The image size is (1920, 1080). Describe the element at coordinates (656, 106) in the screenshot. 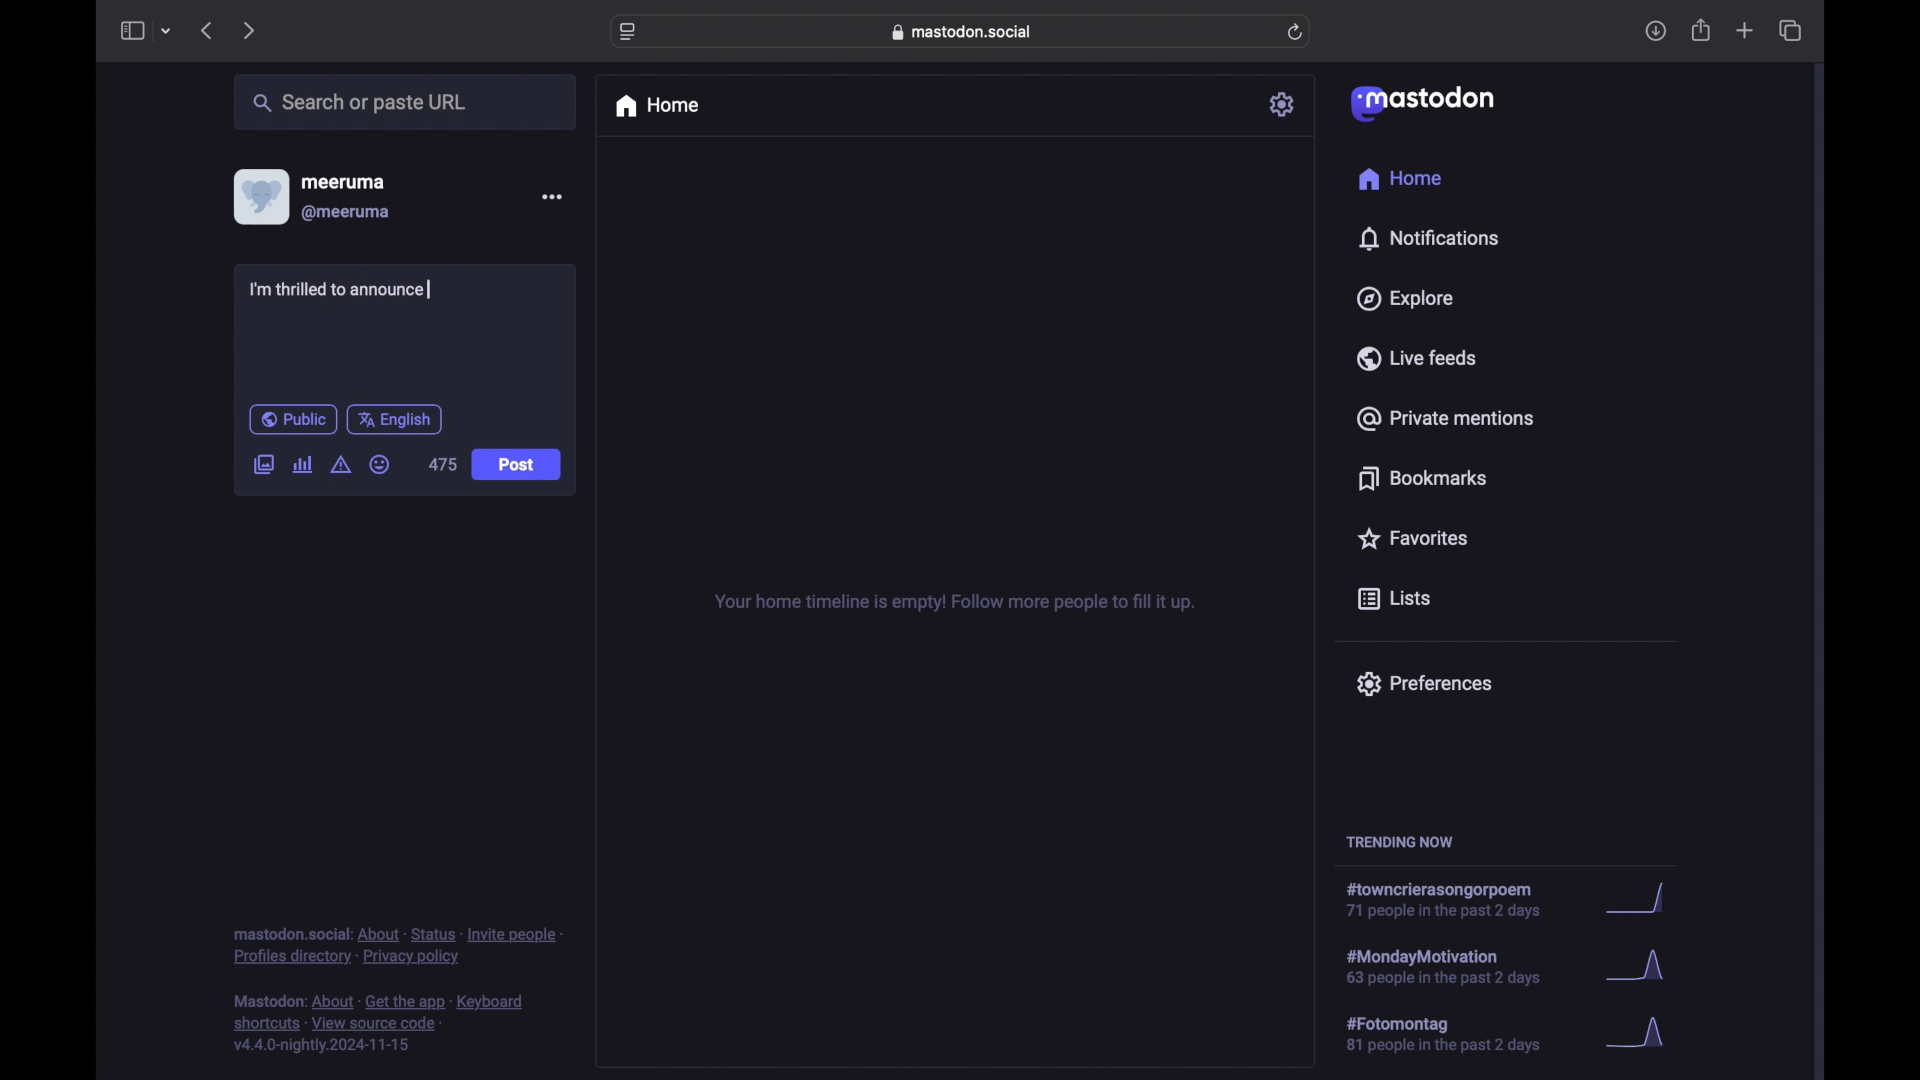

I see `home` at that location.